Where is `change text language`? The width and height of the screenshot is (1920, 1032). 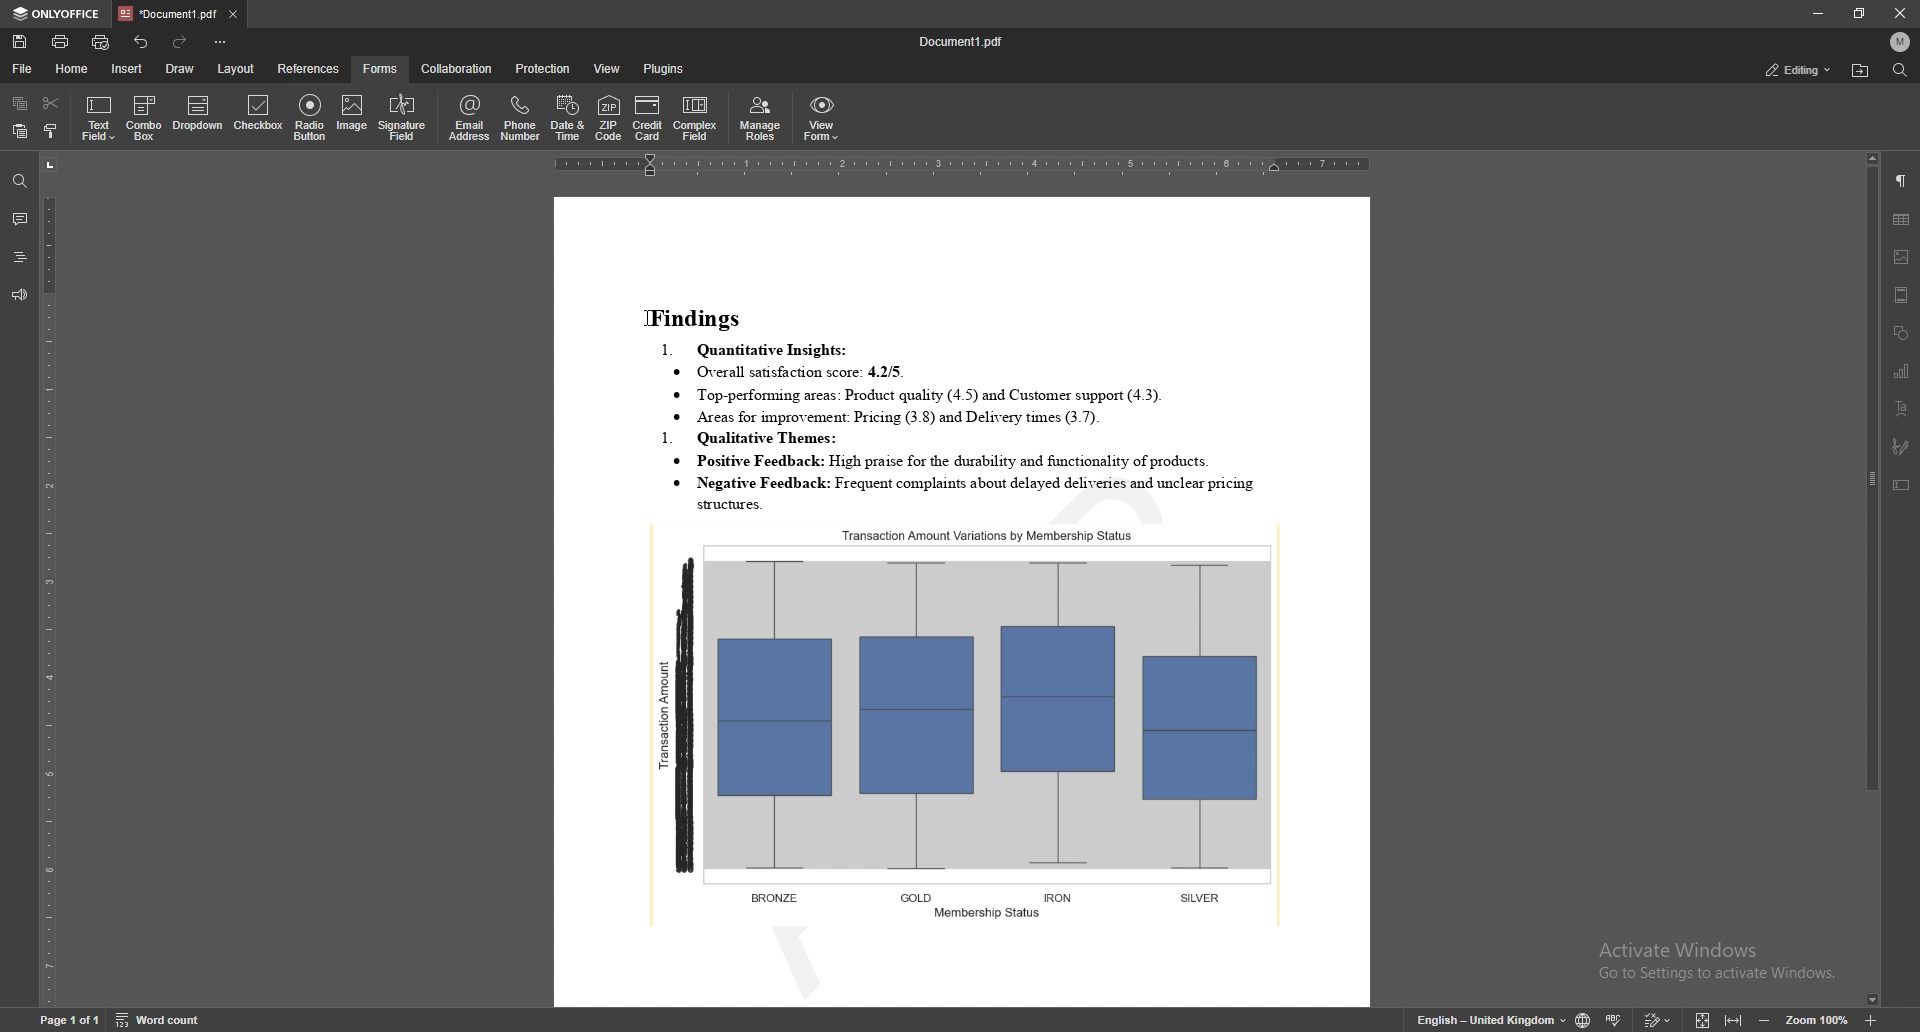
change text language is located at coordinates (1490, 1021).